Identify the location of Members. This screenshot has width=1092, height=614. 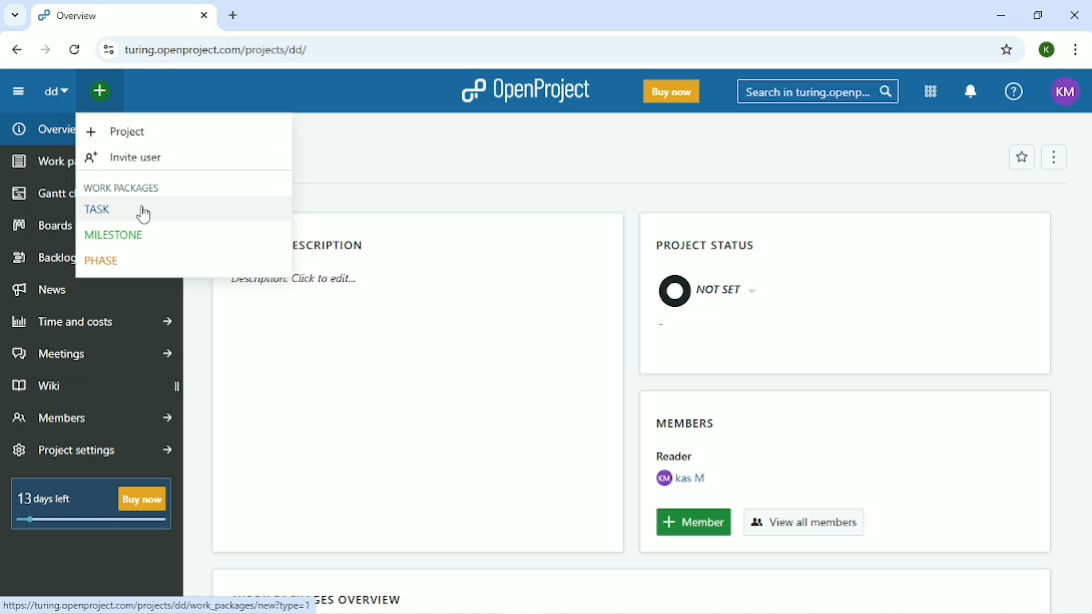
(687, 423).